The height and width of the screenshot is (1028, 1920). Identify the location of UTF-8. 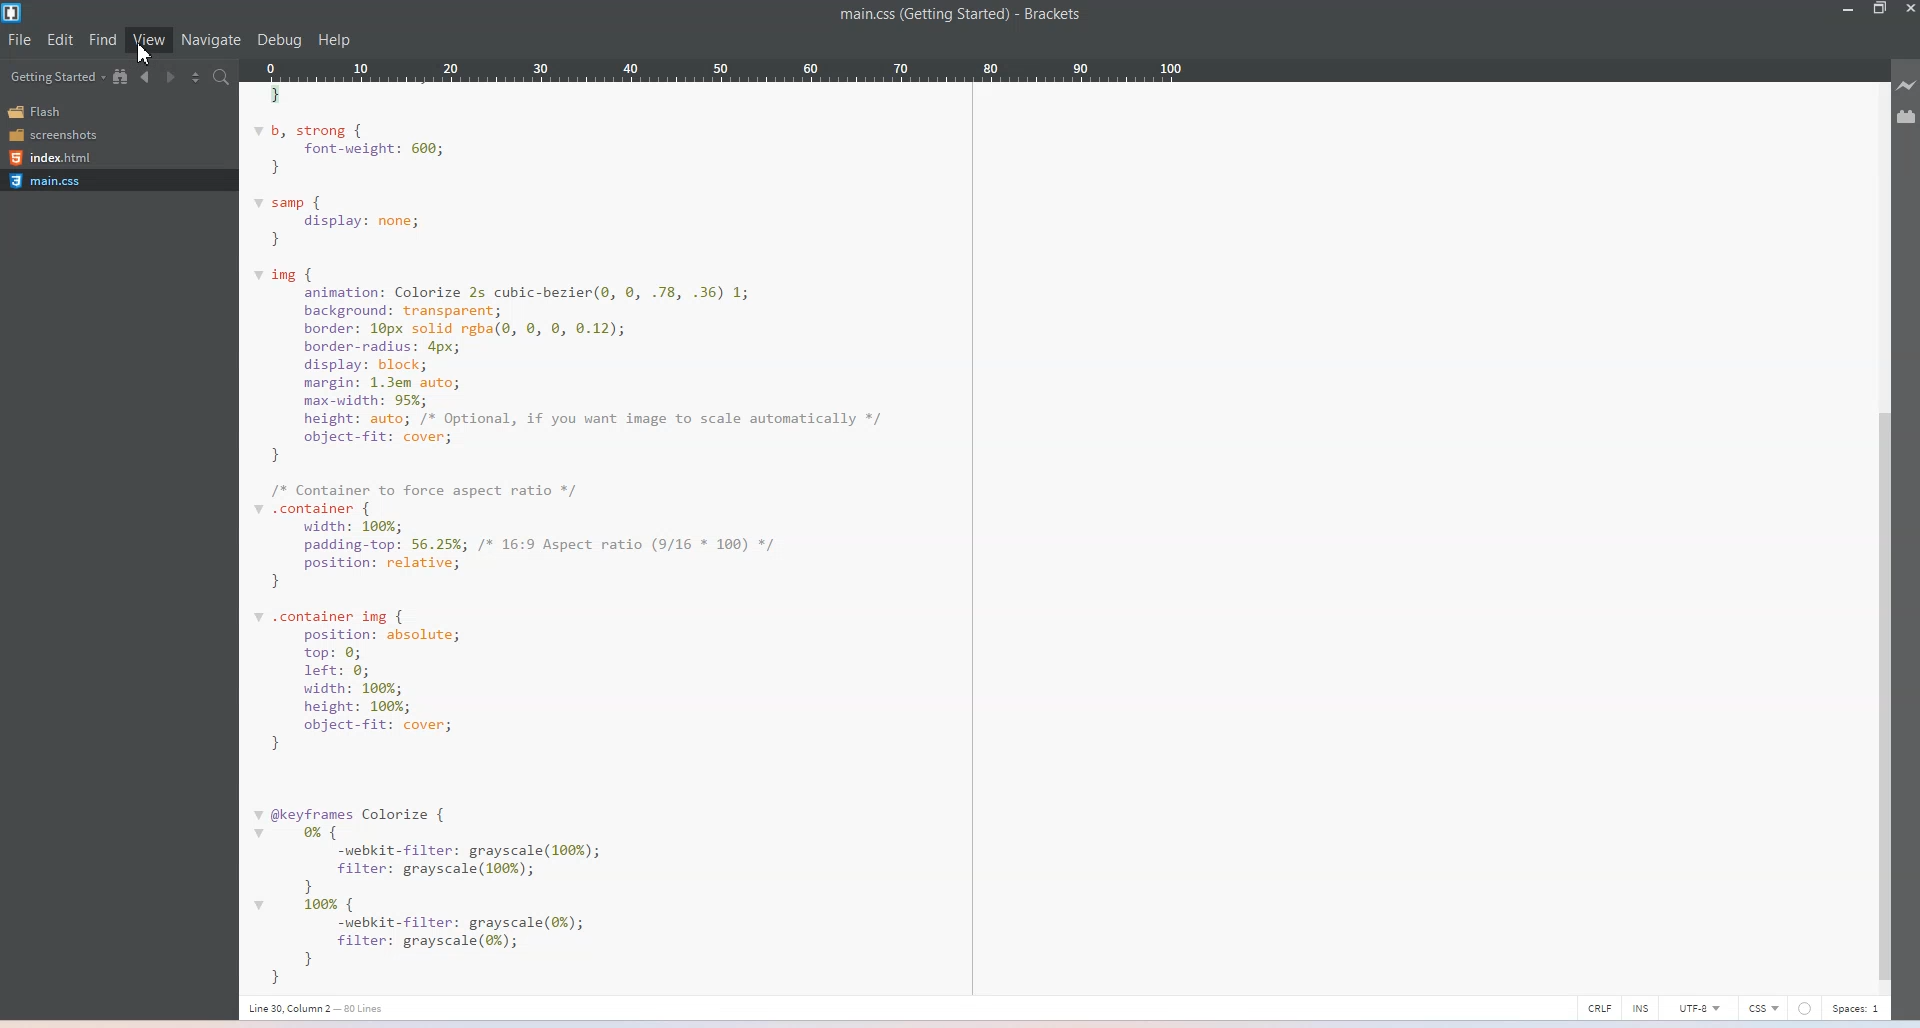
(1695, 1008).